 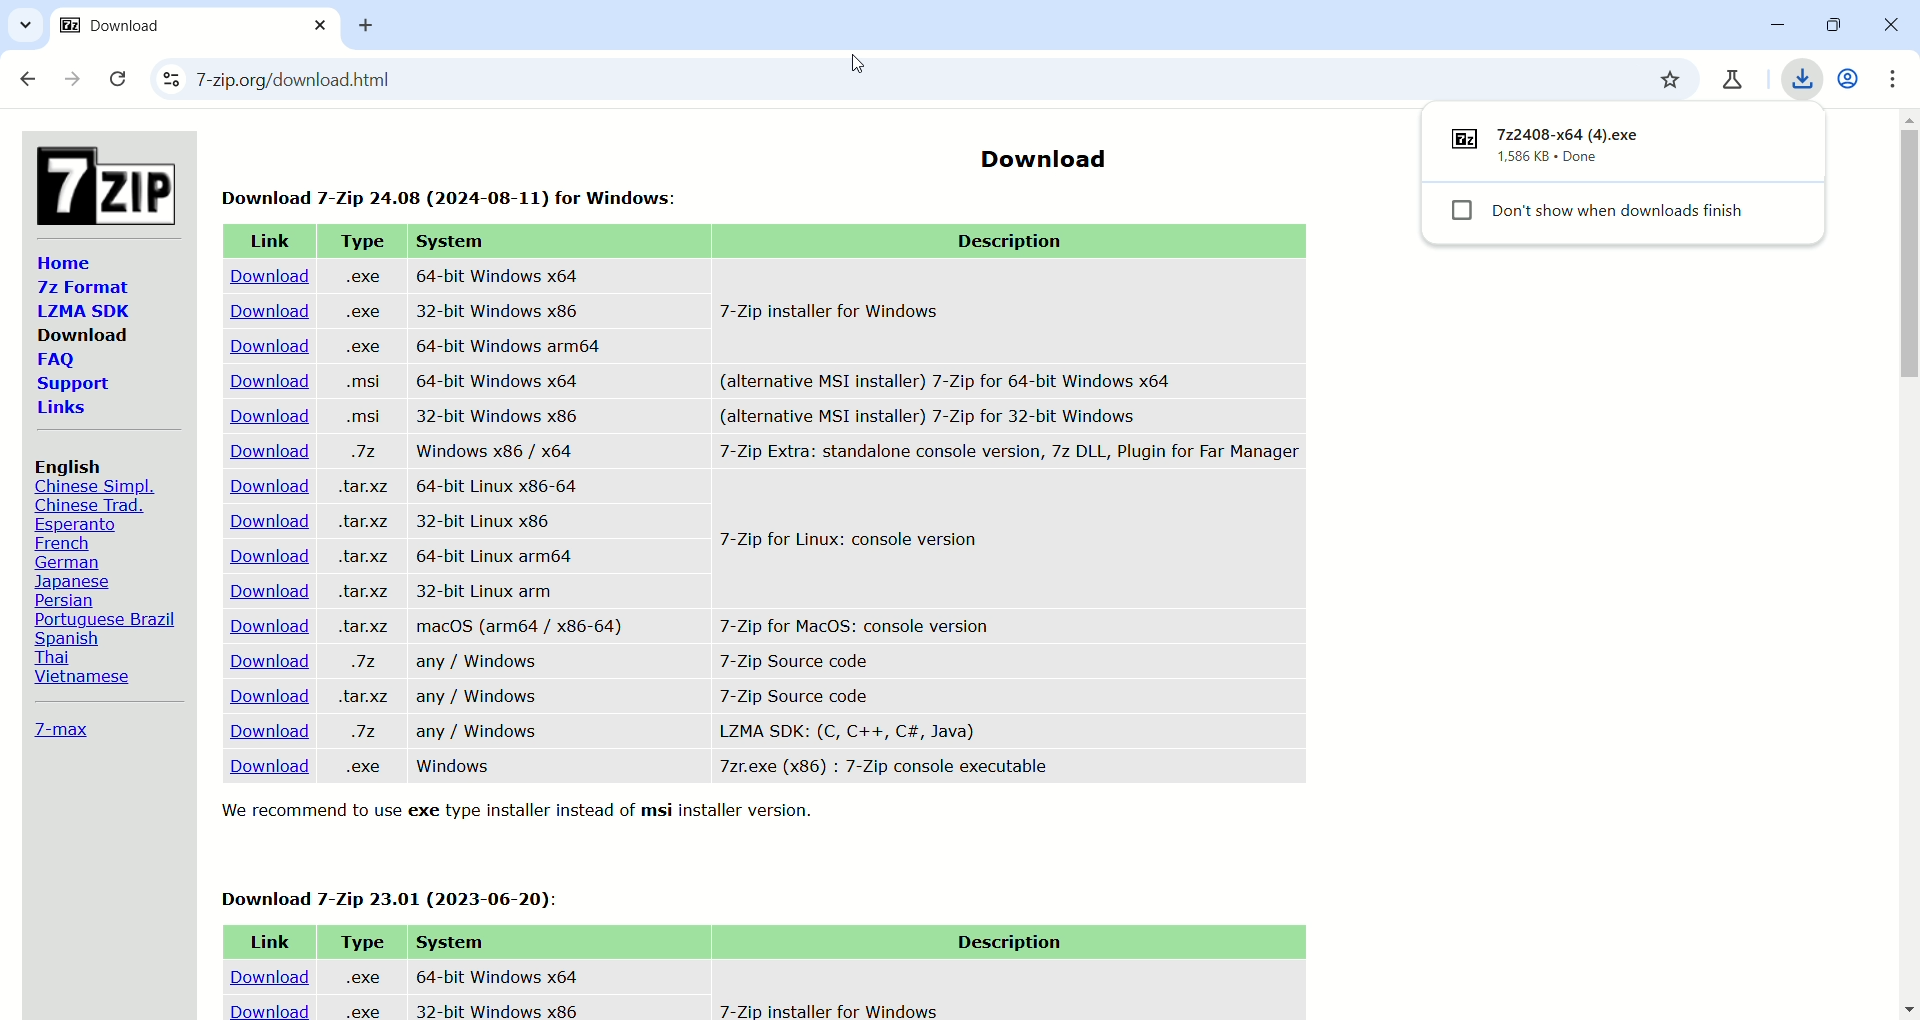 What do you see at coordinates (262, 277) in the screenshot?
I see `Download` at bounding box center [262, 277].